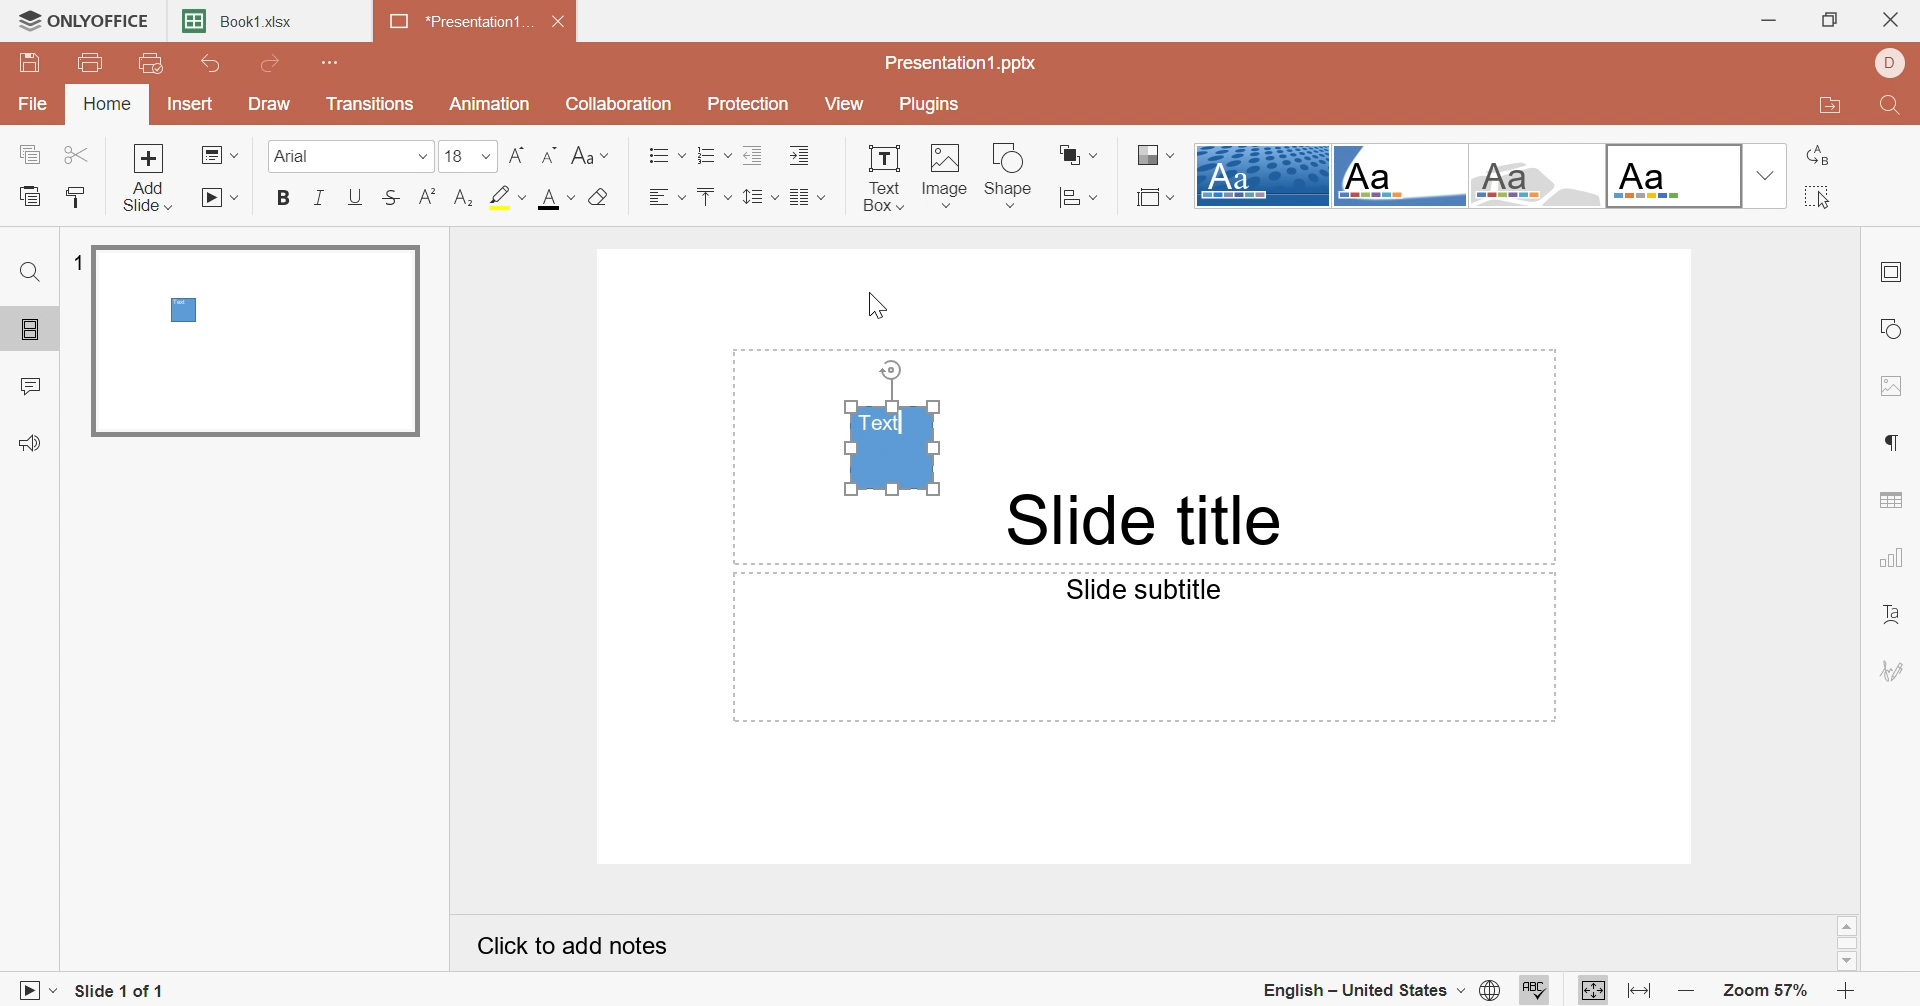  I want to click on Insert columns, so click(803, 196).